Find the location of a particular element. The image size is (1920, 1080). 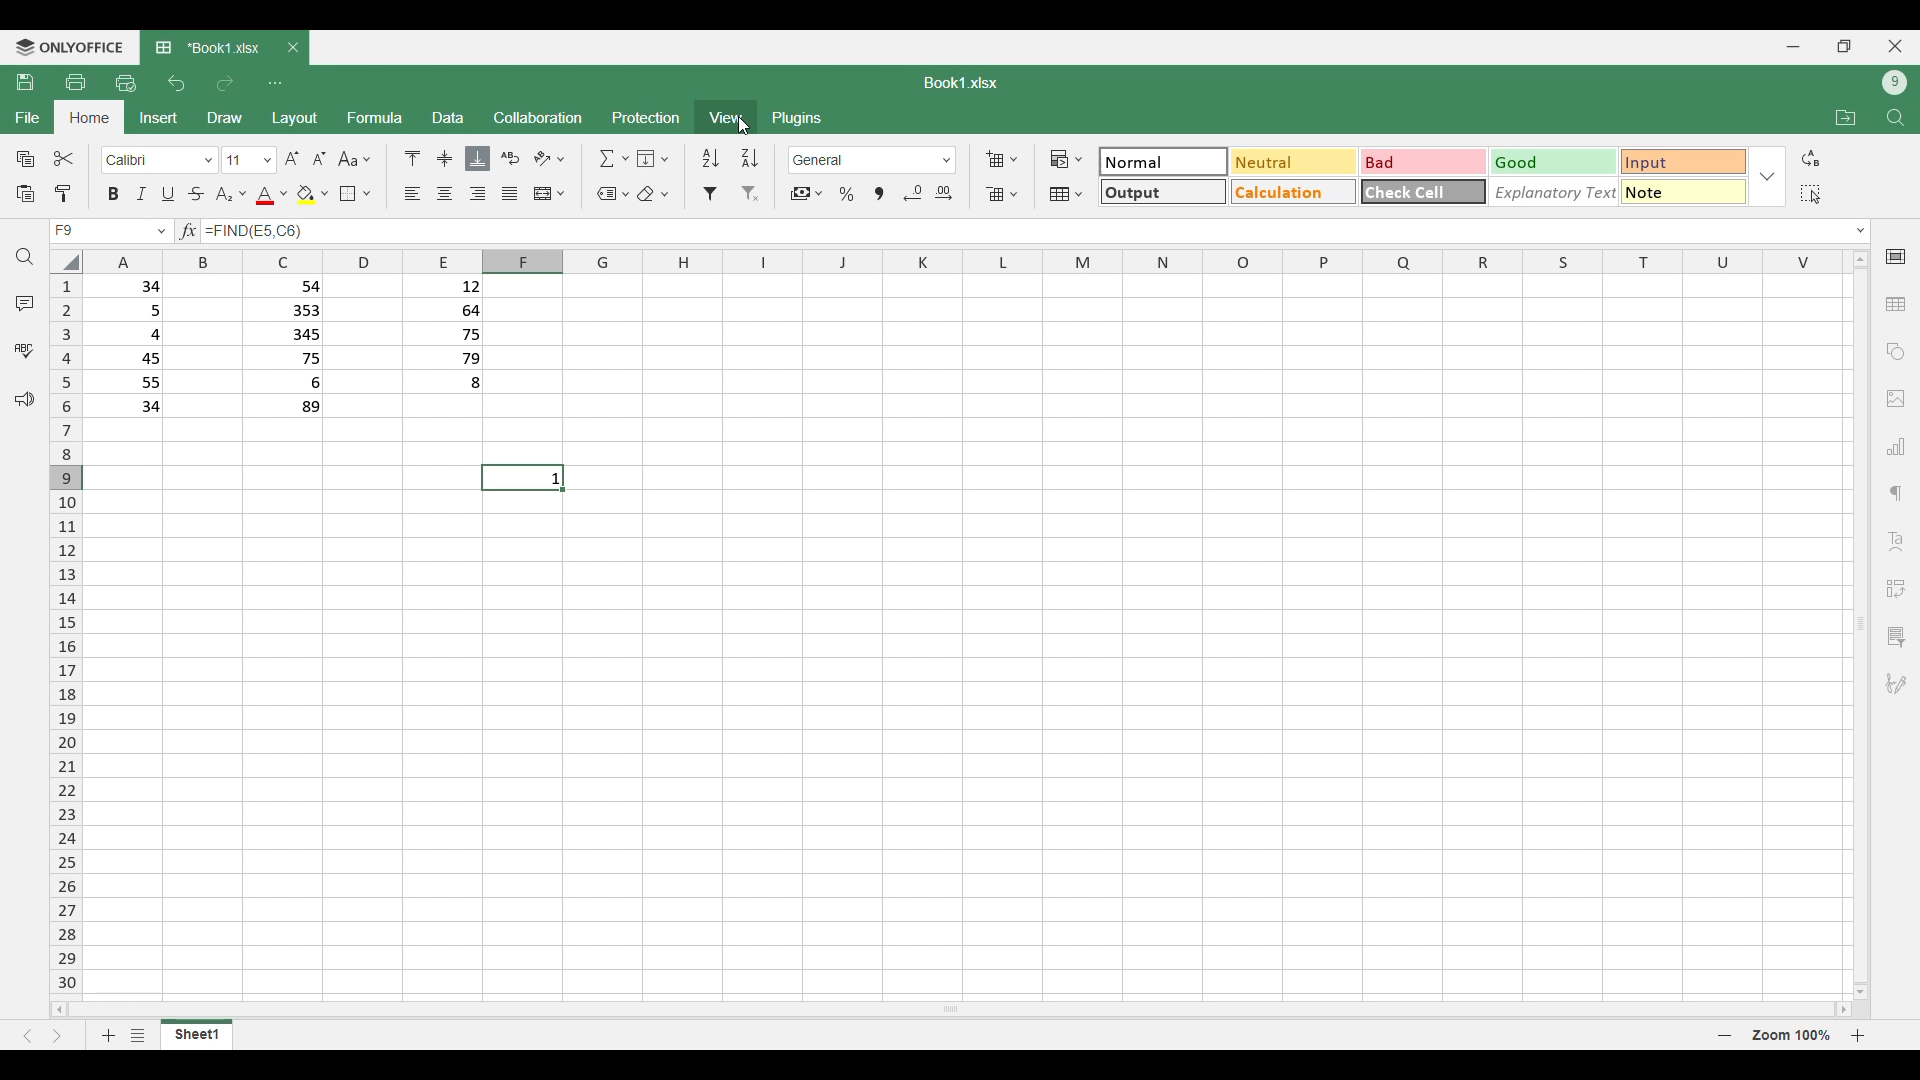

Mark cell bad is located at coordinates (1424, 162).